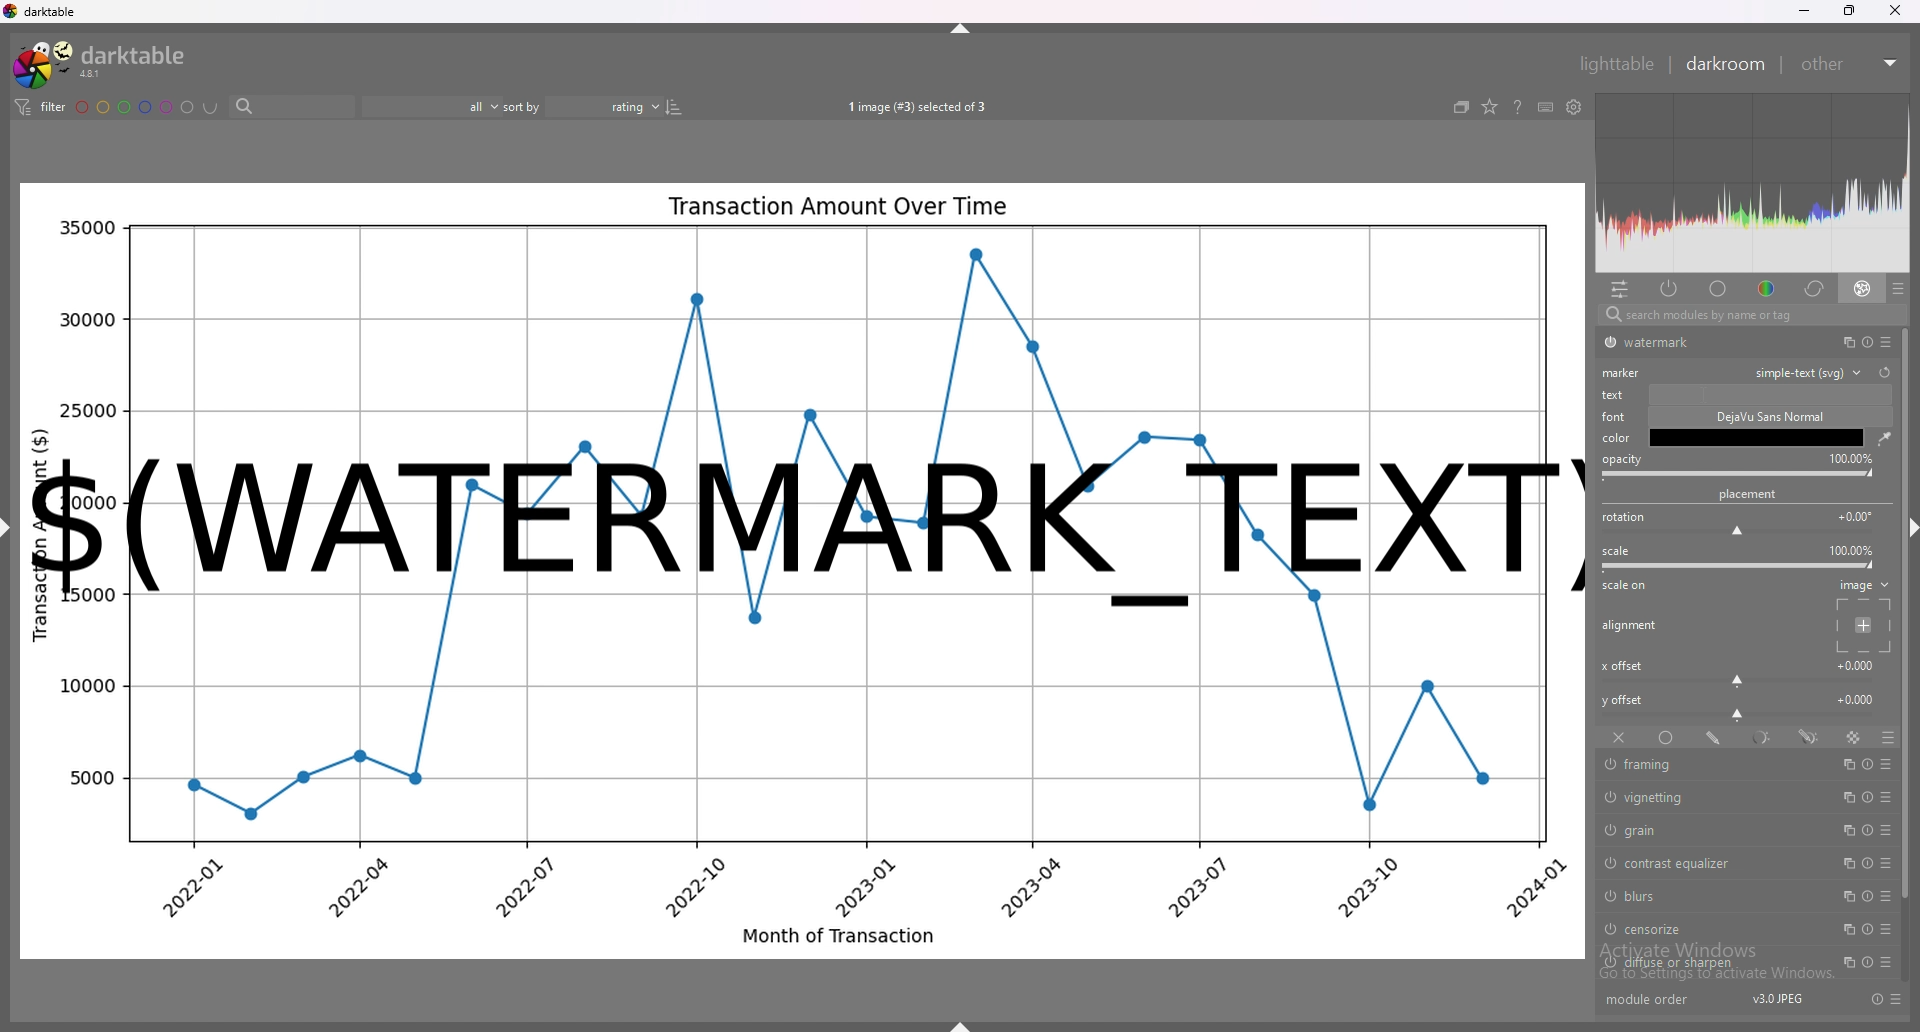 Image resolution: width=1920 pixels, height=1032 pixels. What do you see at coordinates (1608, 343) in the screenshot?
I see `switch off` at bounding box center [1608, 343].